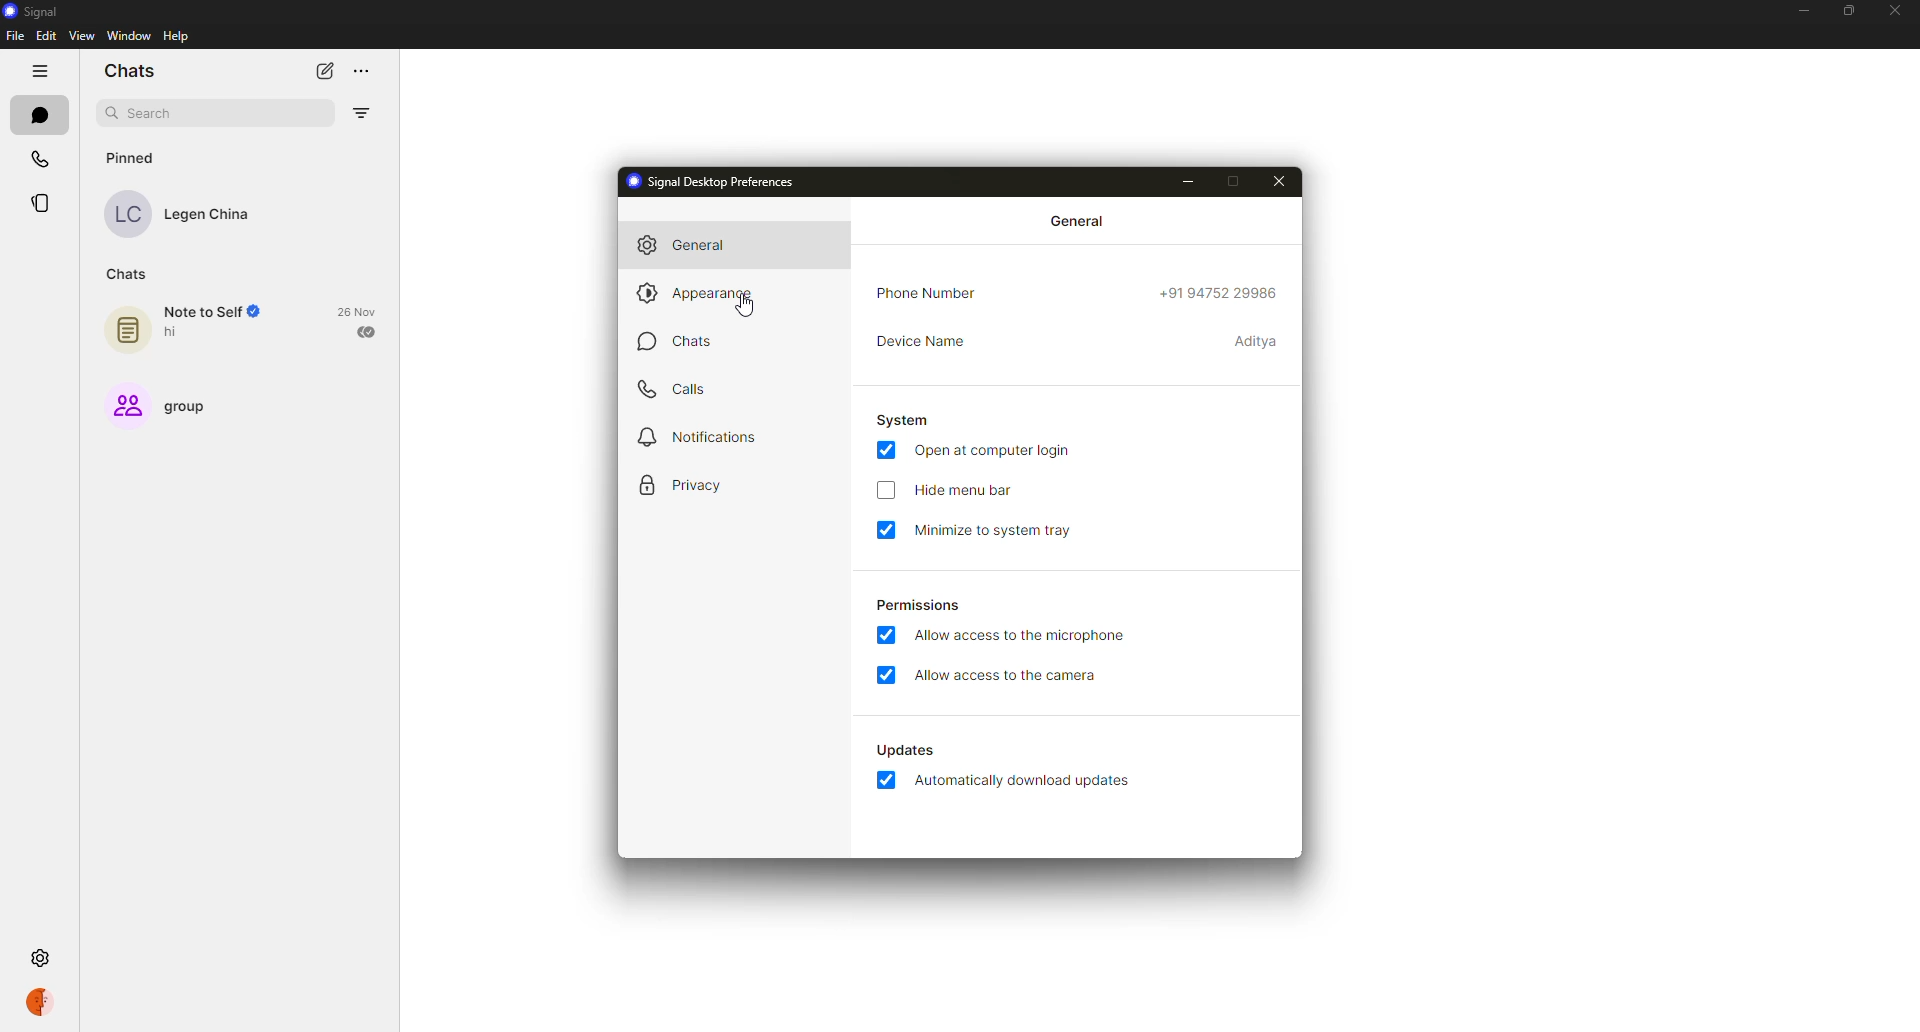  I want to click on automatically download updates, so click(1018, 784).